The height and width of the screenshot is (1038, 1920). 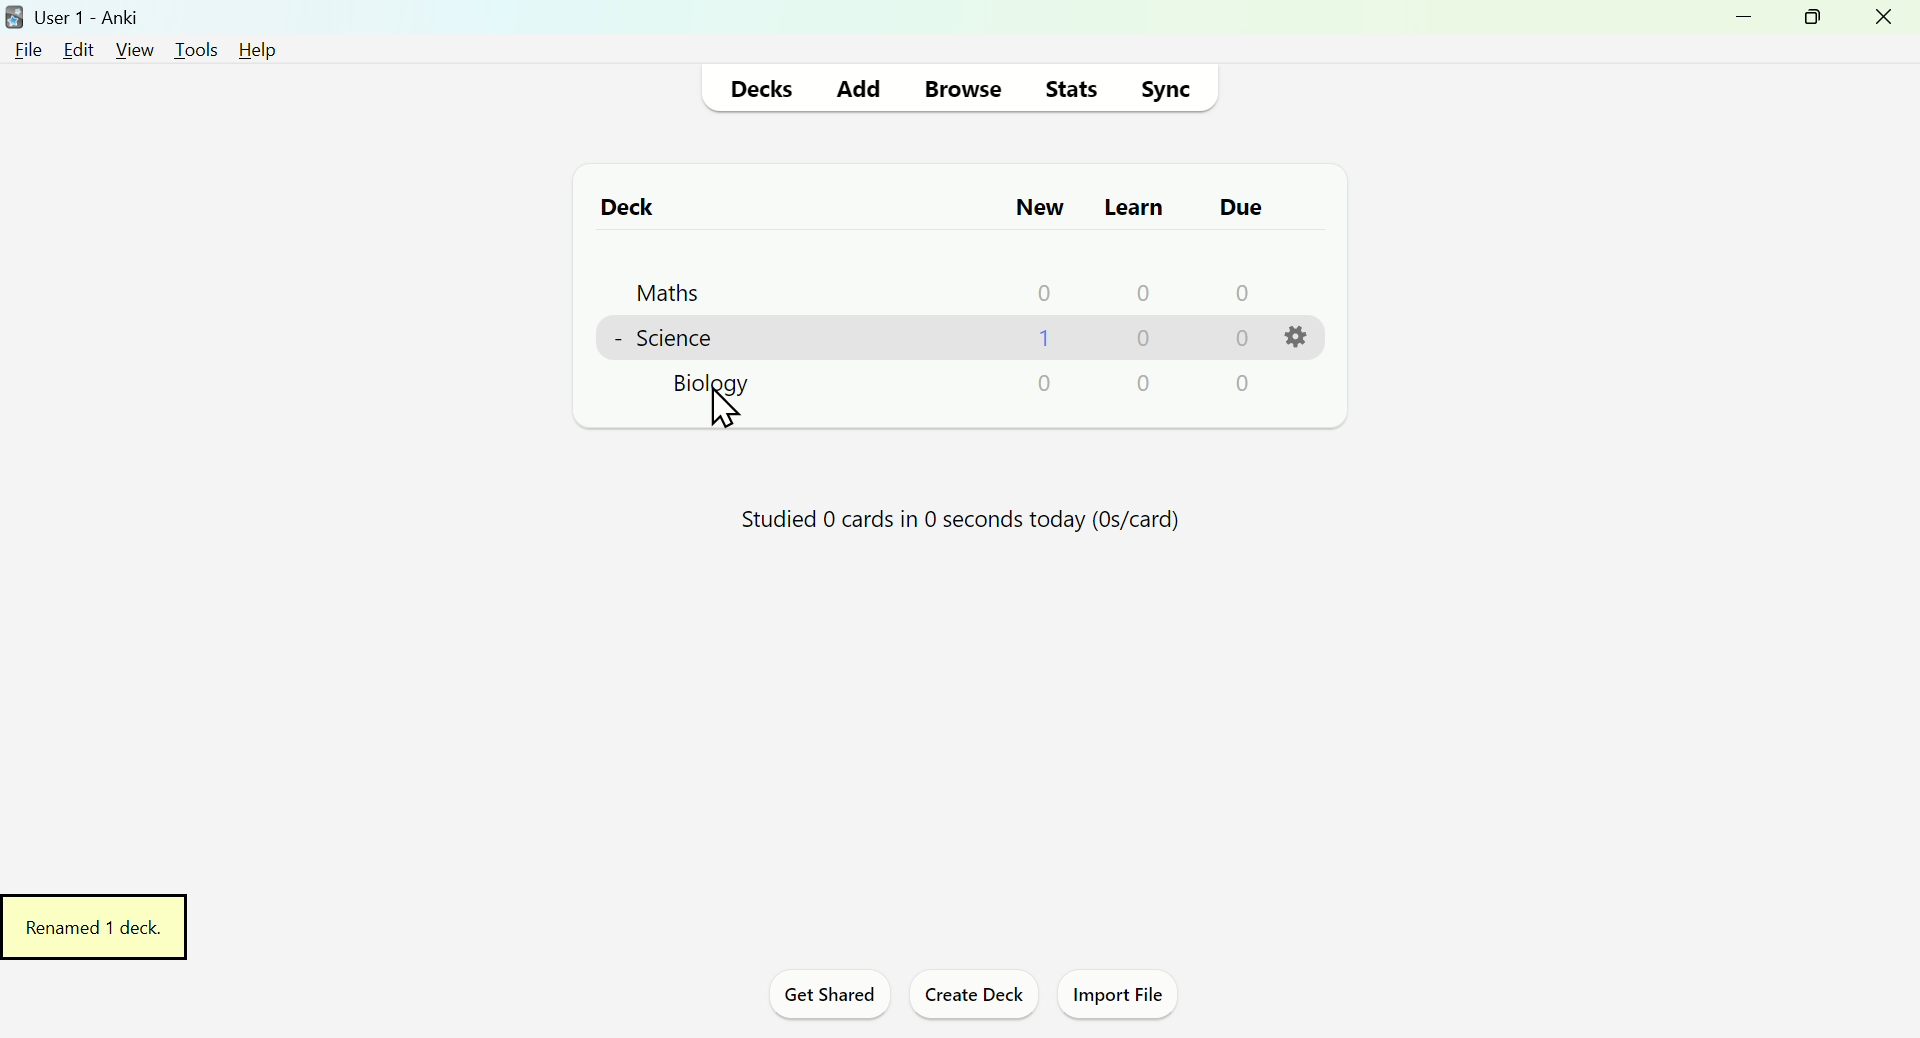 I want to click on Add, so click(x=859, y=85).